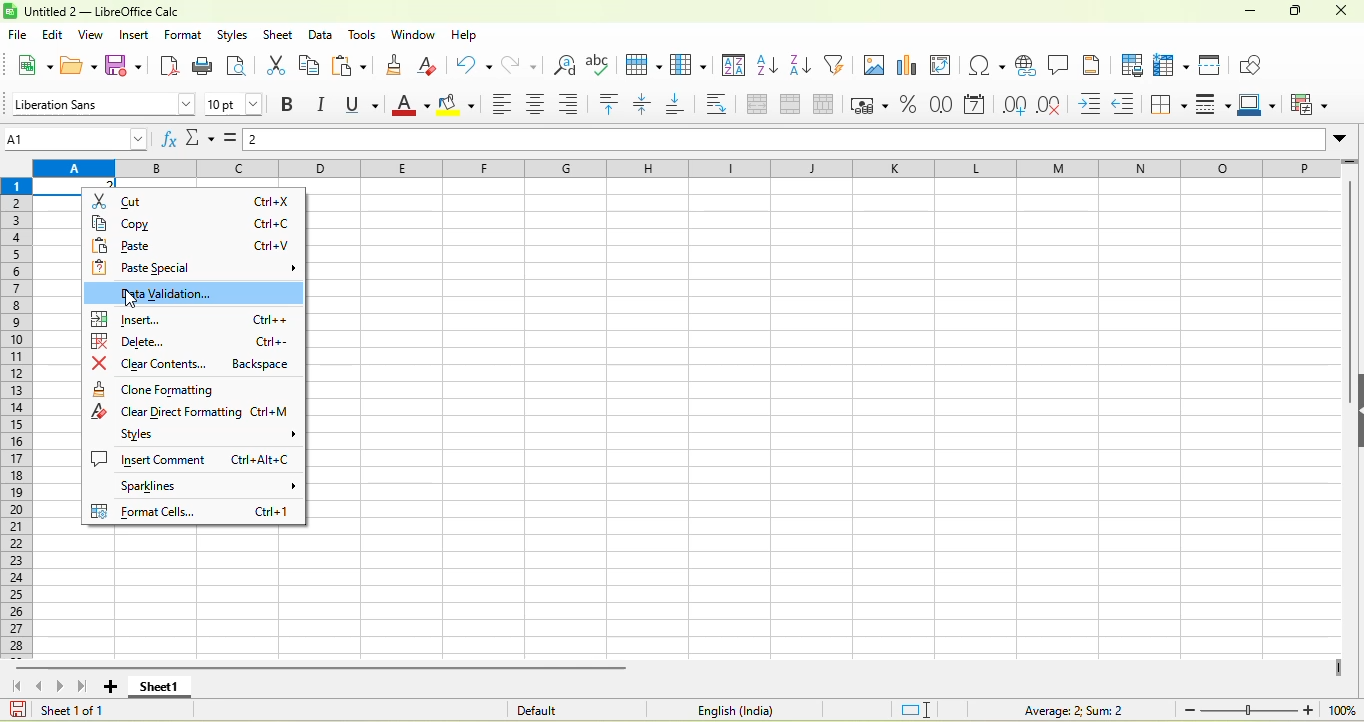 Image resolution: width=1364 pixels, height=722 pixels. What do you see at coordinates (192, 435) in the screenshot?
I see `styles` at bounding box center [192, 435].